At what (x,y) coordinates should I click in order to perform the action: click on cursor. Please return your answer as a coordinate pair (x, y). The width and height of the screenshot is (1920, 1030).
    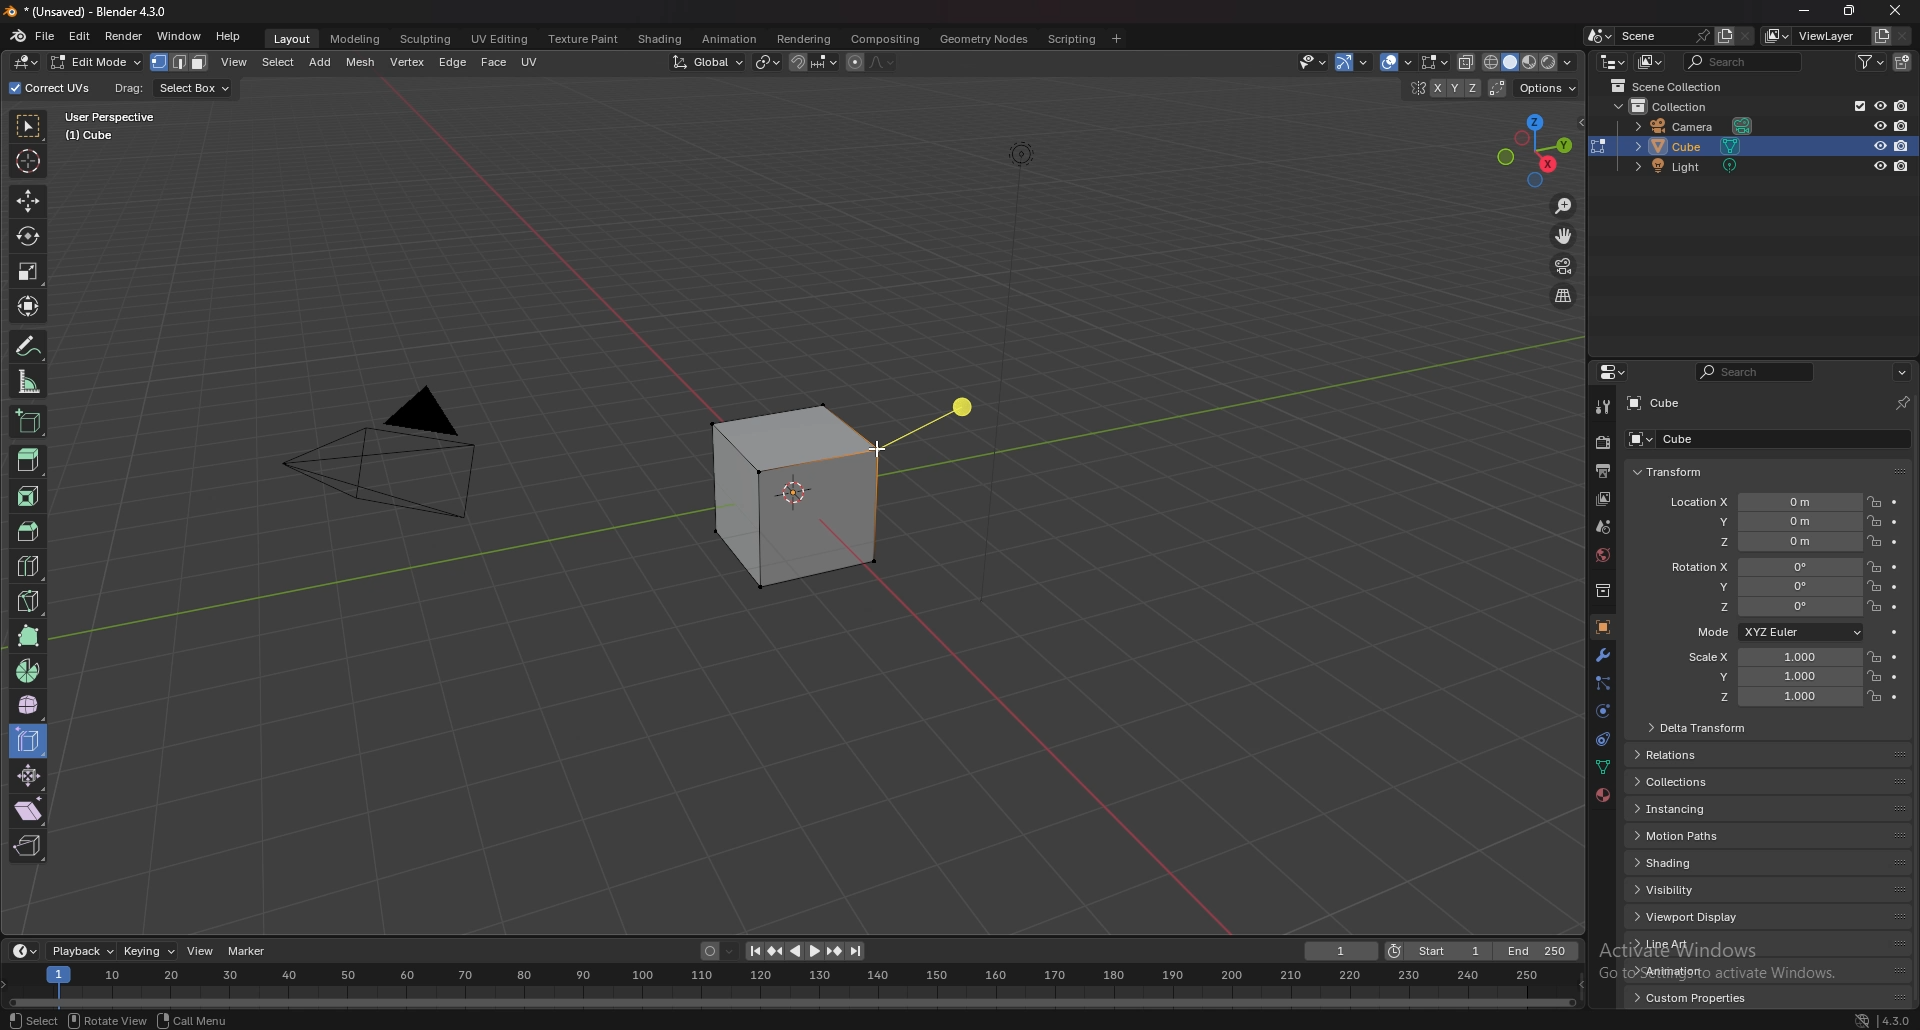
    Looking at the image, I should click on (28, 161).